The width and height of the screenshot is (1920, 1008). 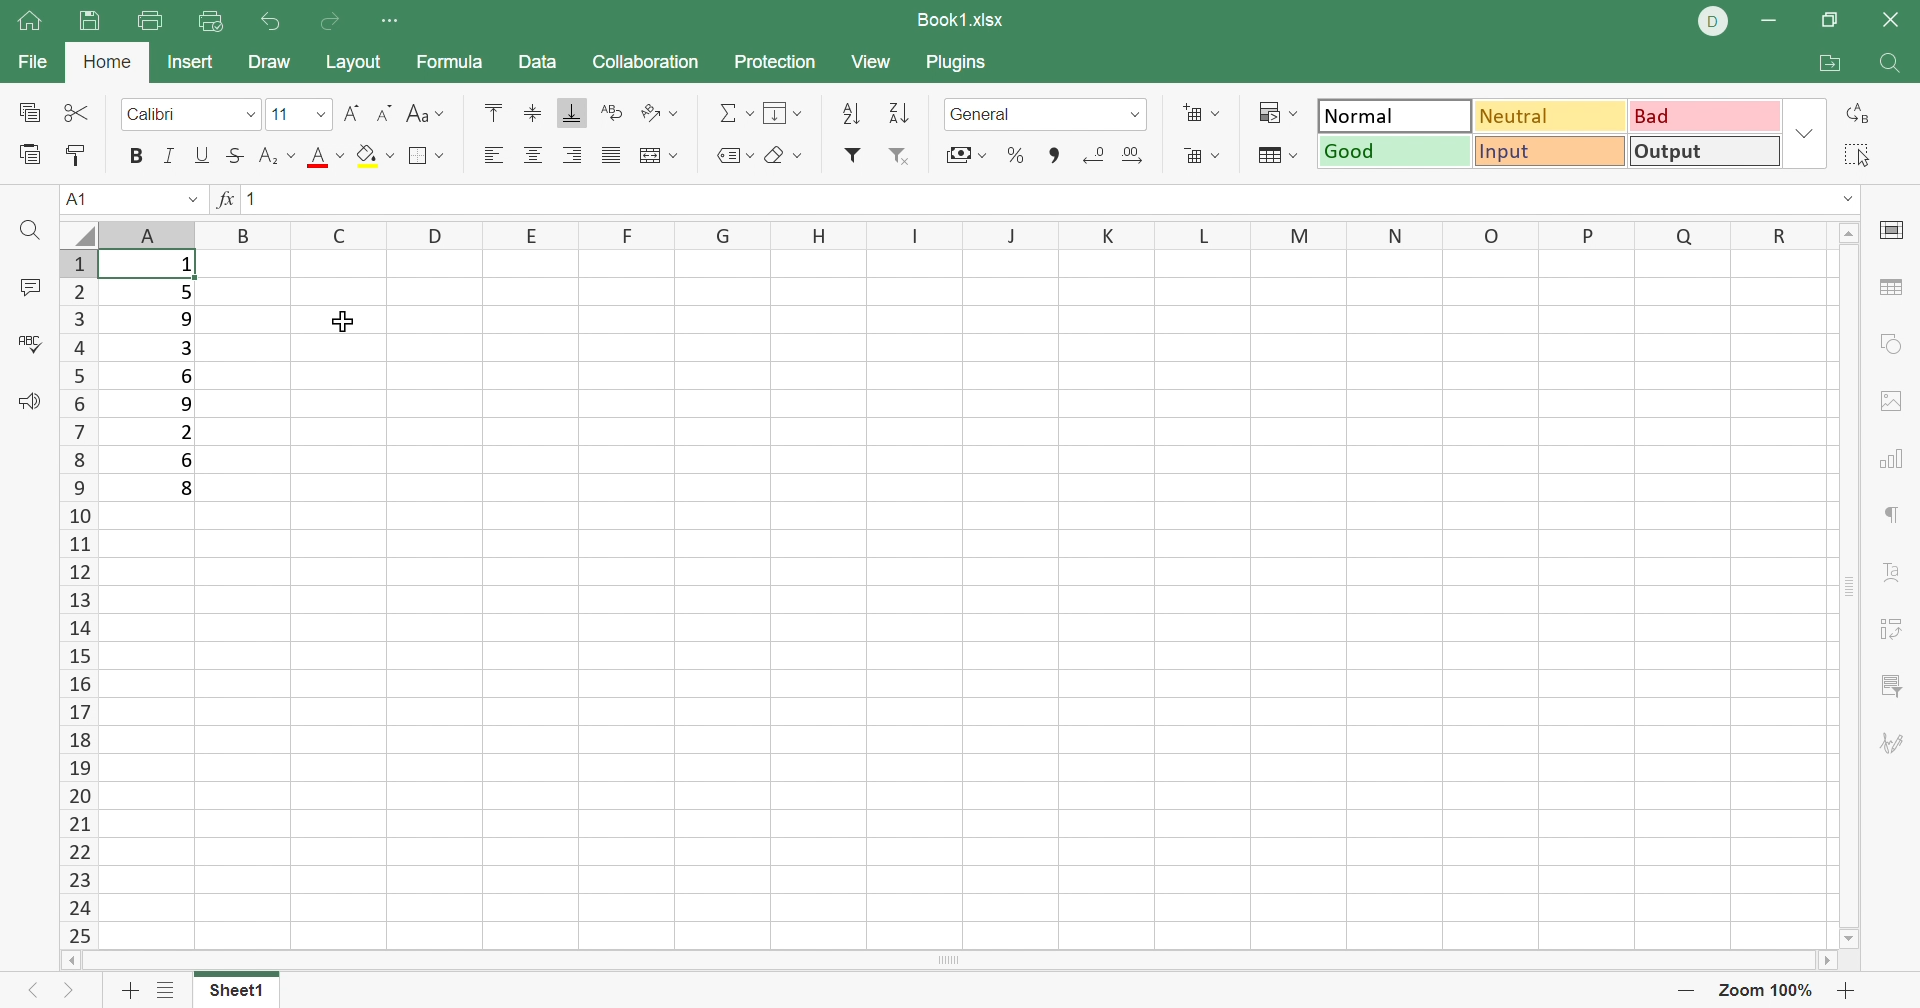 I want to click on Scroll bar, so click(x=1849, y=587).